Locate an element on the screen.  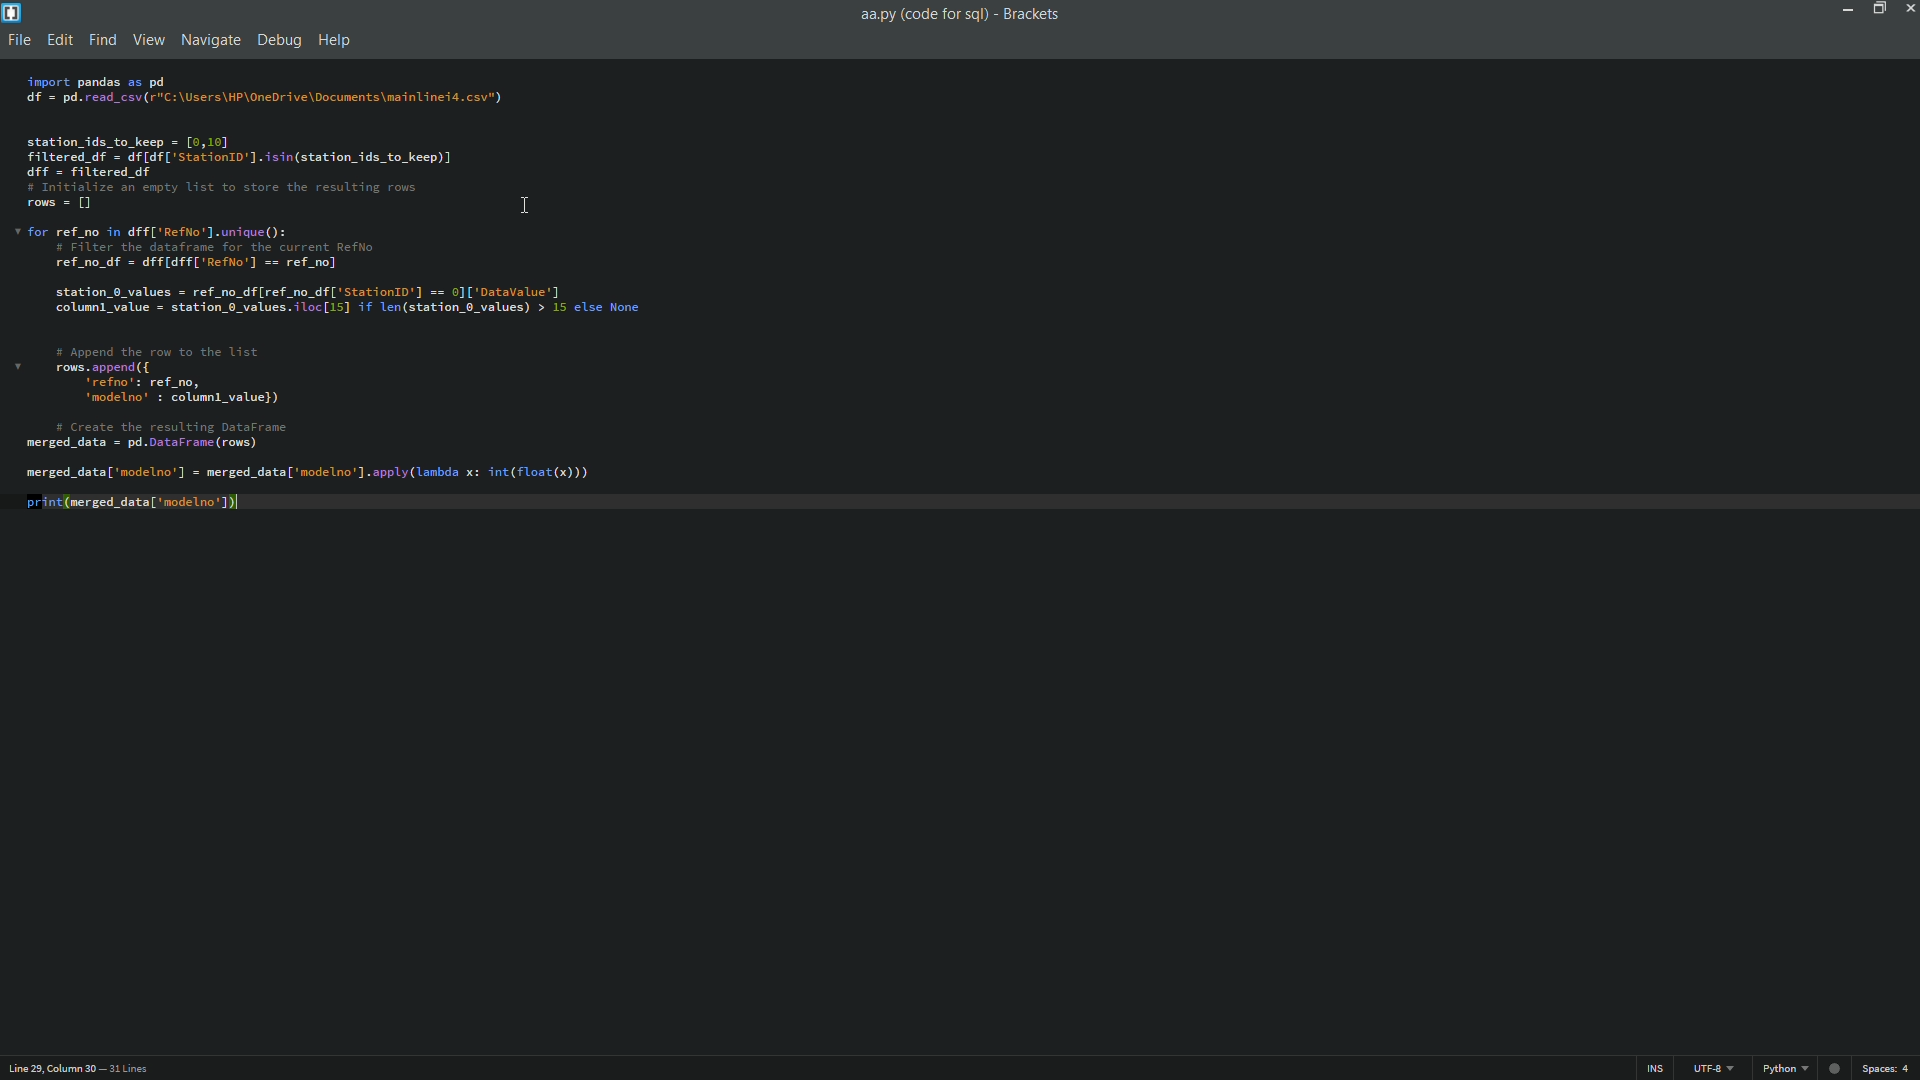
import pandas as pddf = pd.read_csv(r'C:\Users\HP\OneDr ive\Docunents\mainlinei4. csv")station_ids_to_keep = [0,10]Filtered df = df[df['Station1d']. isin(station_ids_to_keep)]ff = filtered df# Initialize an empty list to store the resulting rowsrows = []v for ref_no in dff['RefNo'].uniaue():# Filter the dataframe for the current RefNoref_no_df = dff[dff['Reflo’] == ref_no]station 0_values = ref_no_df[ref_no_df['Station1d'] == 0]['Datavalue']column value = station 0_values.iloc[i5] if len(station_0_values) > 15 else None# Append the row to the listv rows. append ({‘reo’: ref_no,‘modelno’ : columnl_value})# Create the resulting DataFramemerged_data = pd.DataFrane (rows)merged_data['nodelno’] = merged_data['nodelno']. apply (Lambda x: int(float(x)))print(merged_data['nodelno 1)| is located at coordinates (326, 311).